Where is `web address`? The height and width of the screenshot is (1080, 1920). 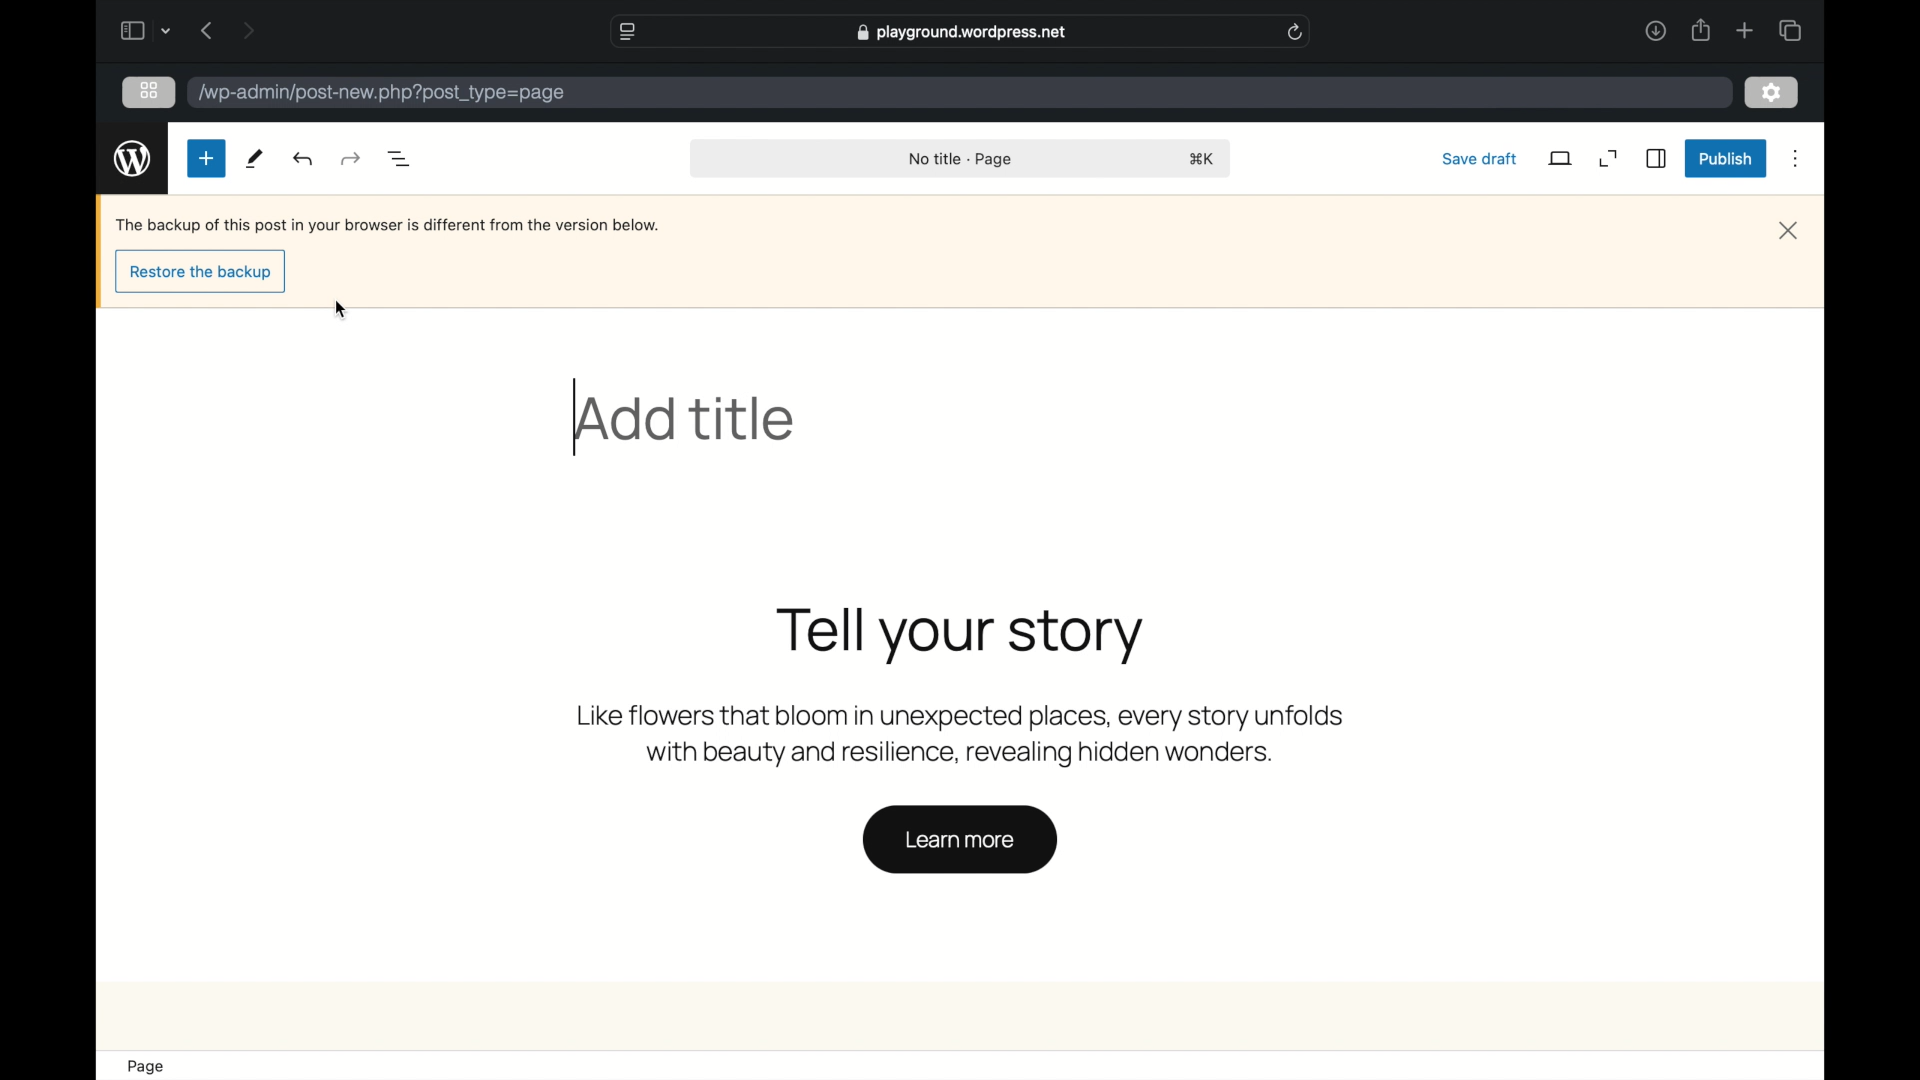
web address is located at coordinates (964, 31).